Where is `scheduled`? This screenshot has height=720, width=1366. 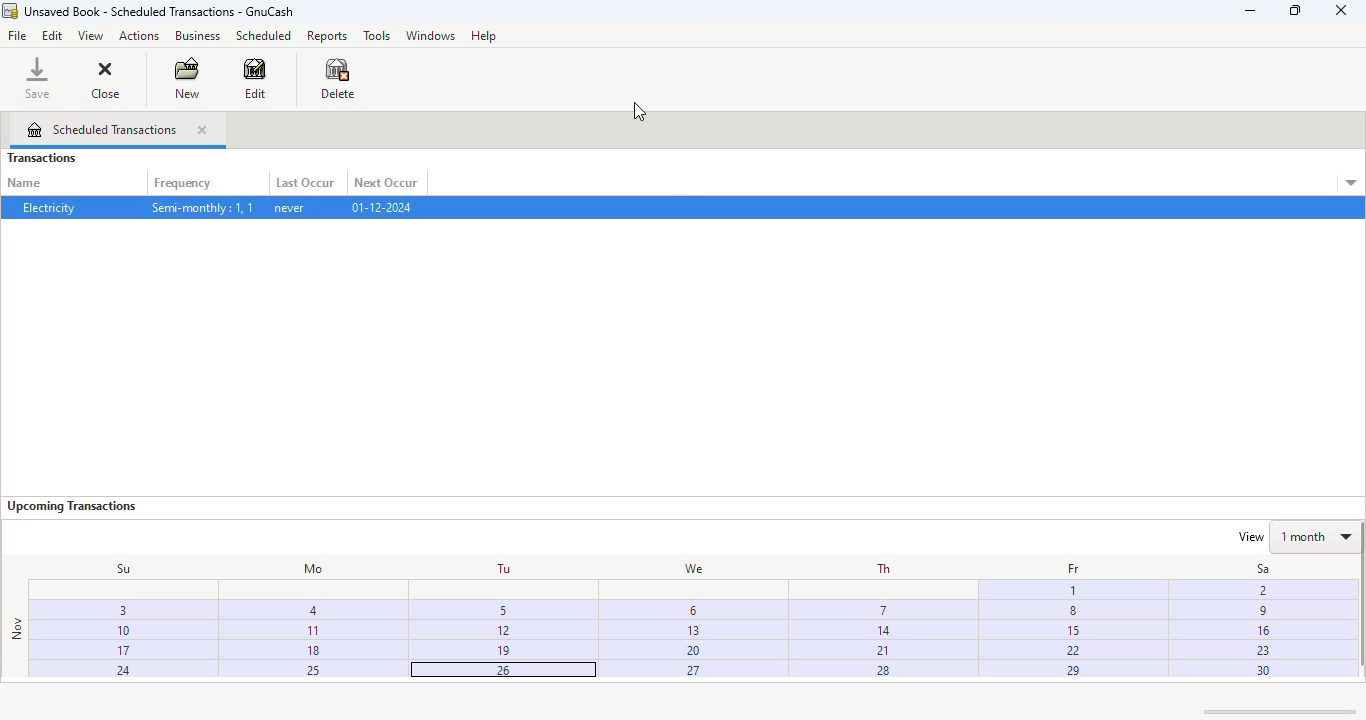
scheduled is located at coordinates (263, 35).